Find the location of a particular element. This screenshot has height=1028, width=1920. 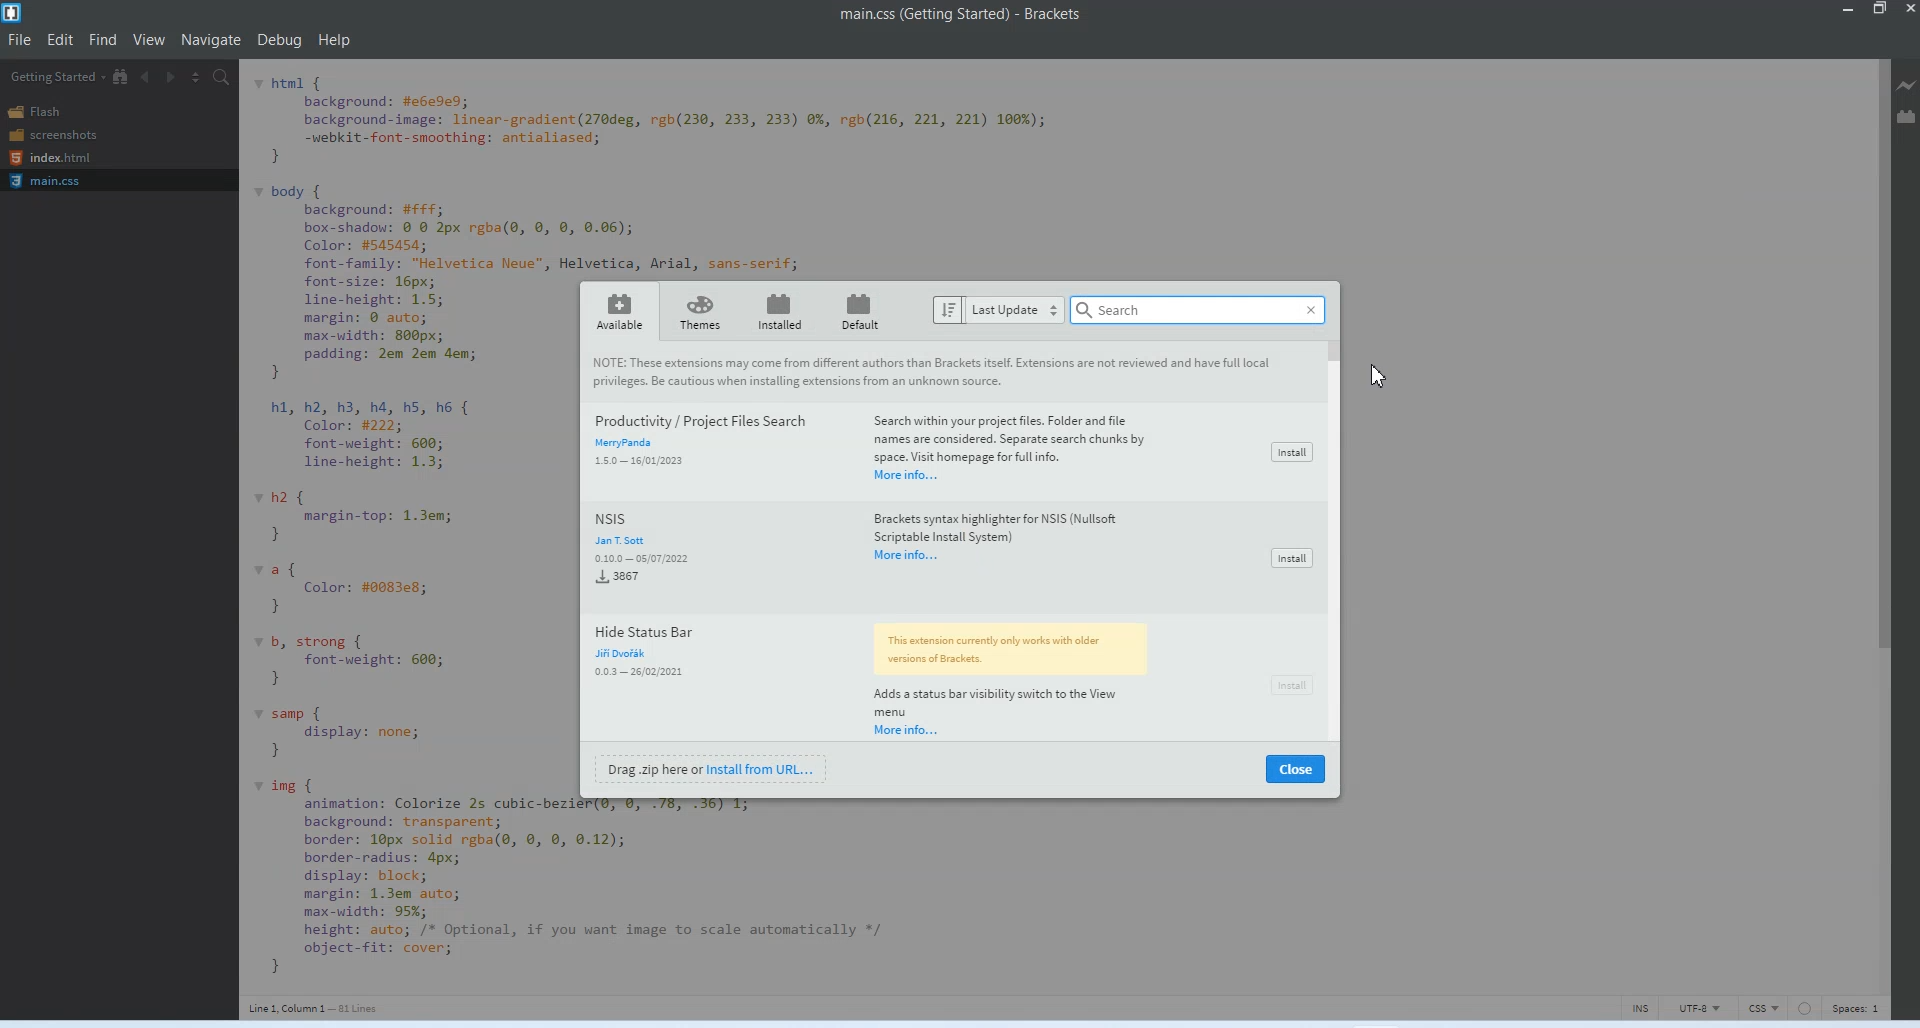

Flash is located at coordinates (43, 111).